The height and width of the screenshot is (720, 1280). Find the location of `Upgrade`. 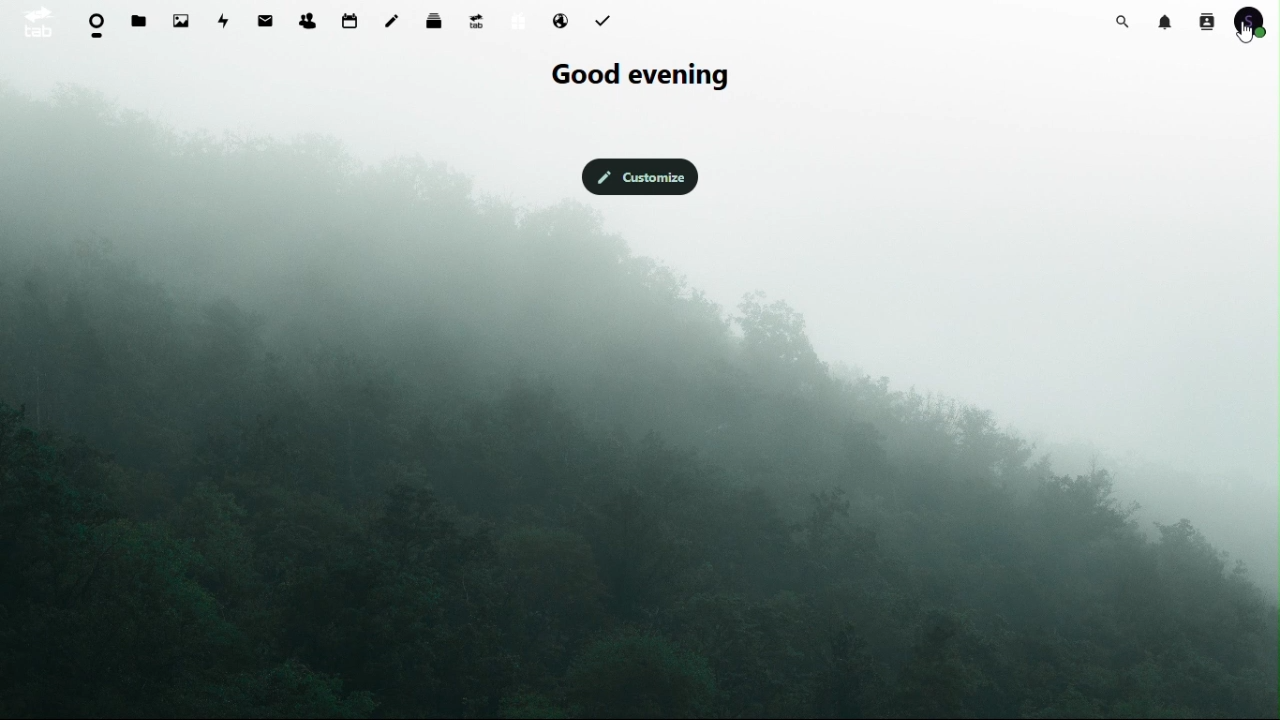

Upgrade is located at coordinates (476, 20).